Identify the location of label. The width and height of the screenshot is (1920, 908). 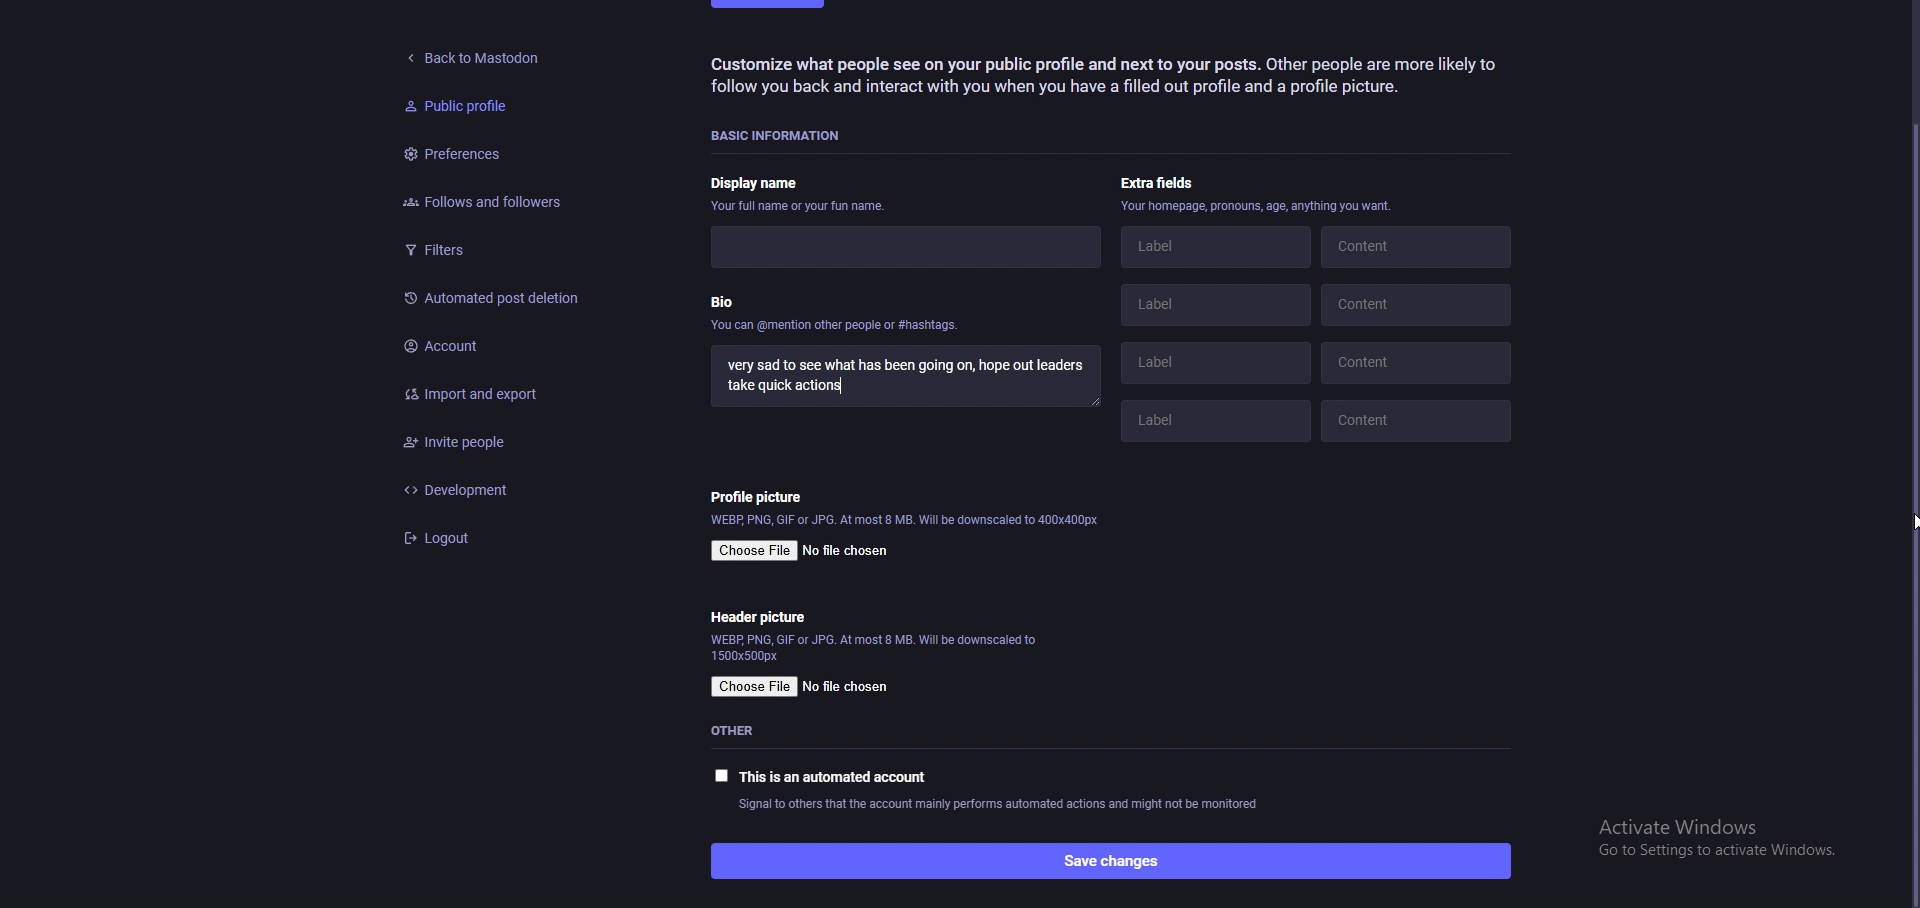
(1215, 308).